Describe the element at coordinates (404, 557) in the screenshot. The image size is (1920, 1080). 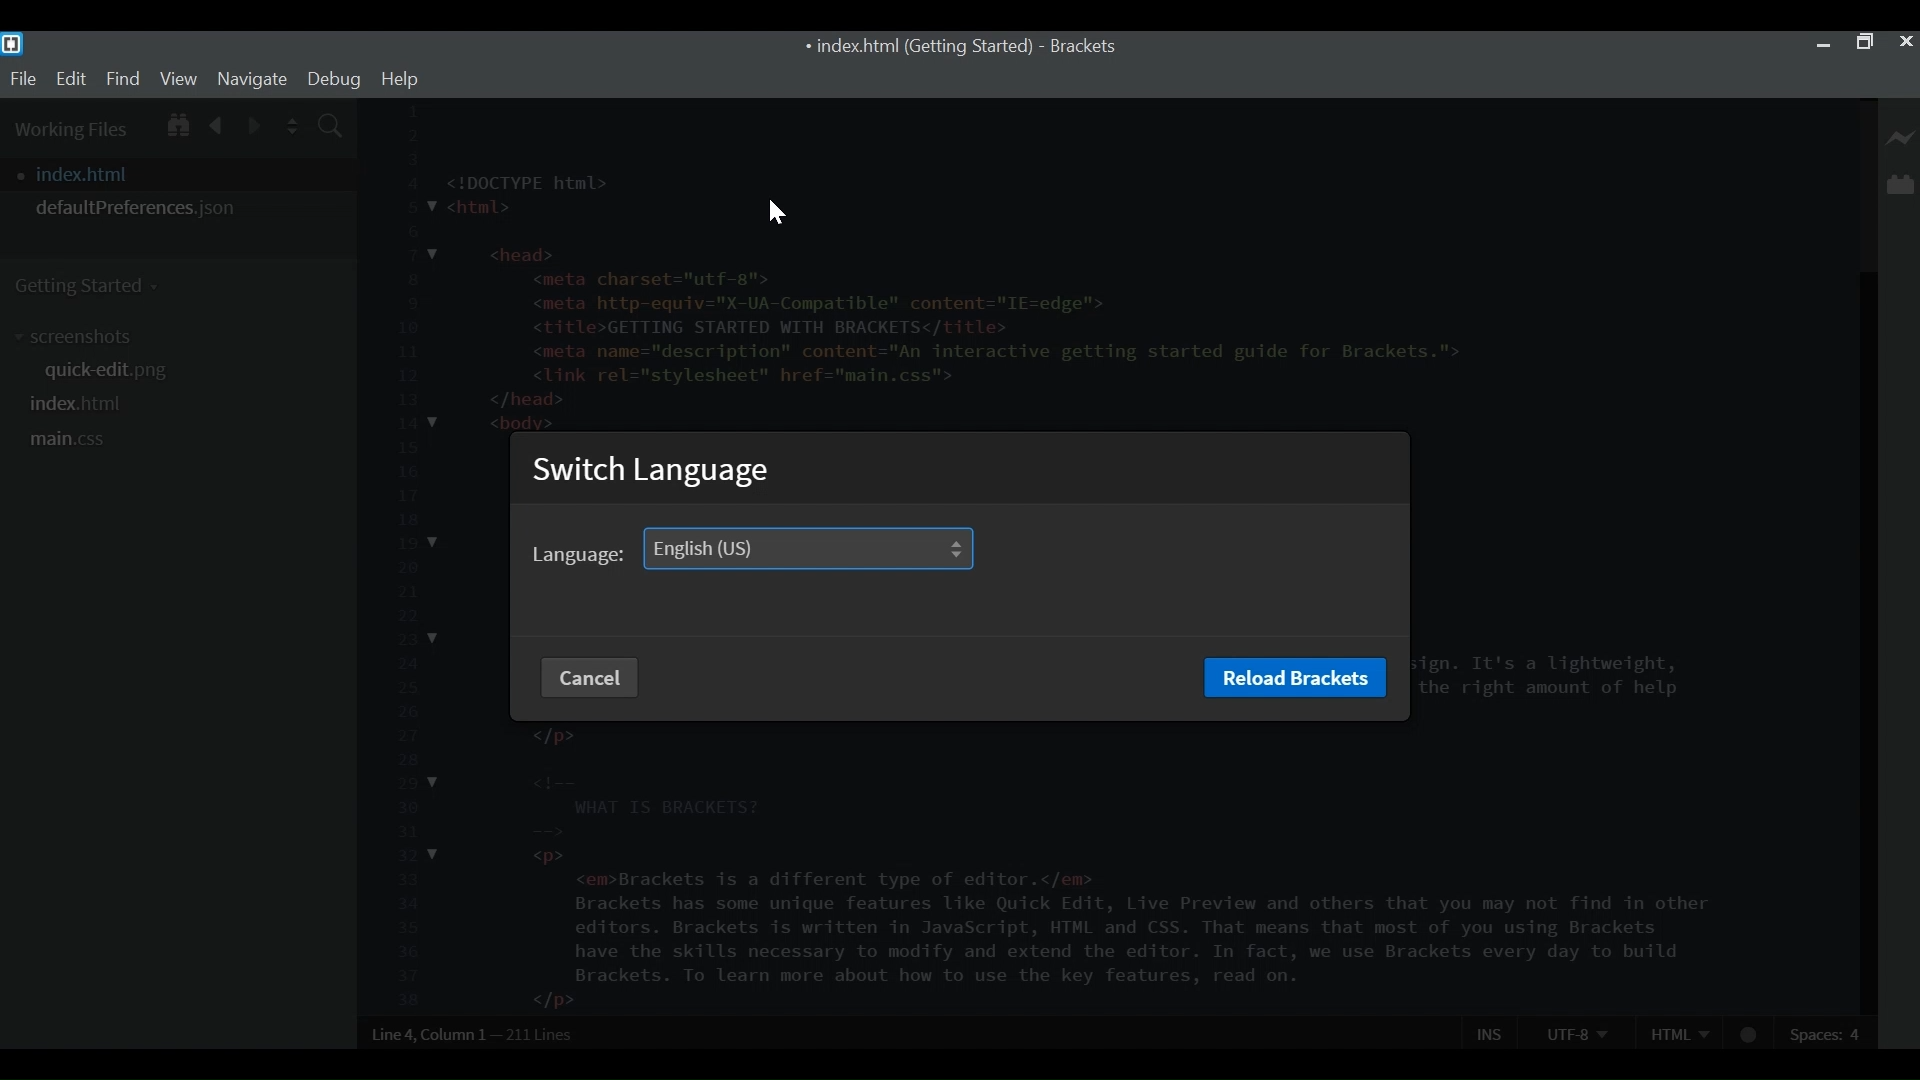
I see `line number` at that location.